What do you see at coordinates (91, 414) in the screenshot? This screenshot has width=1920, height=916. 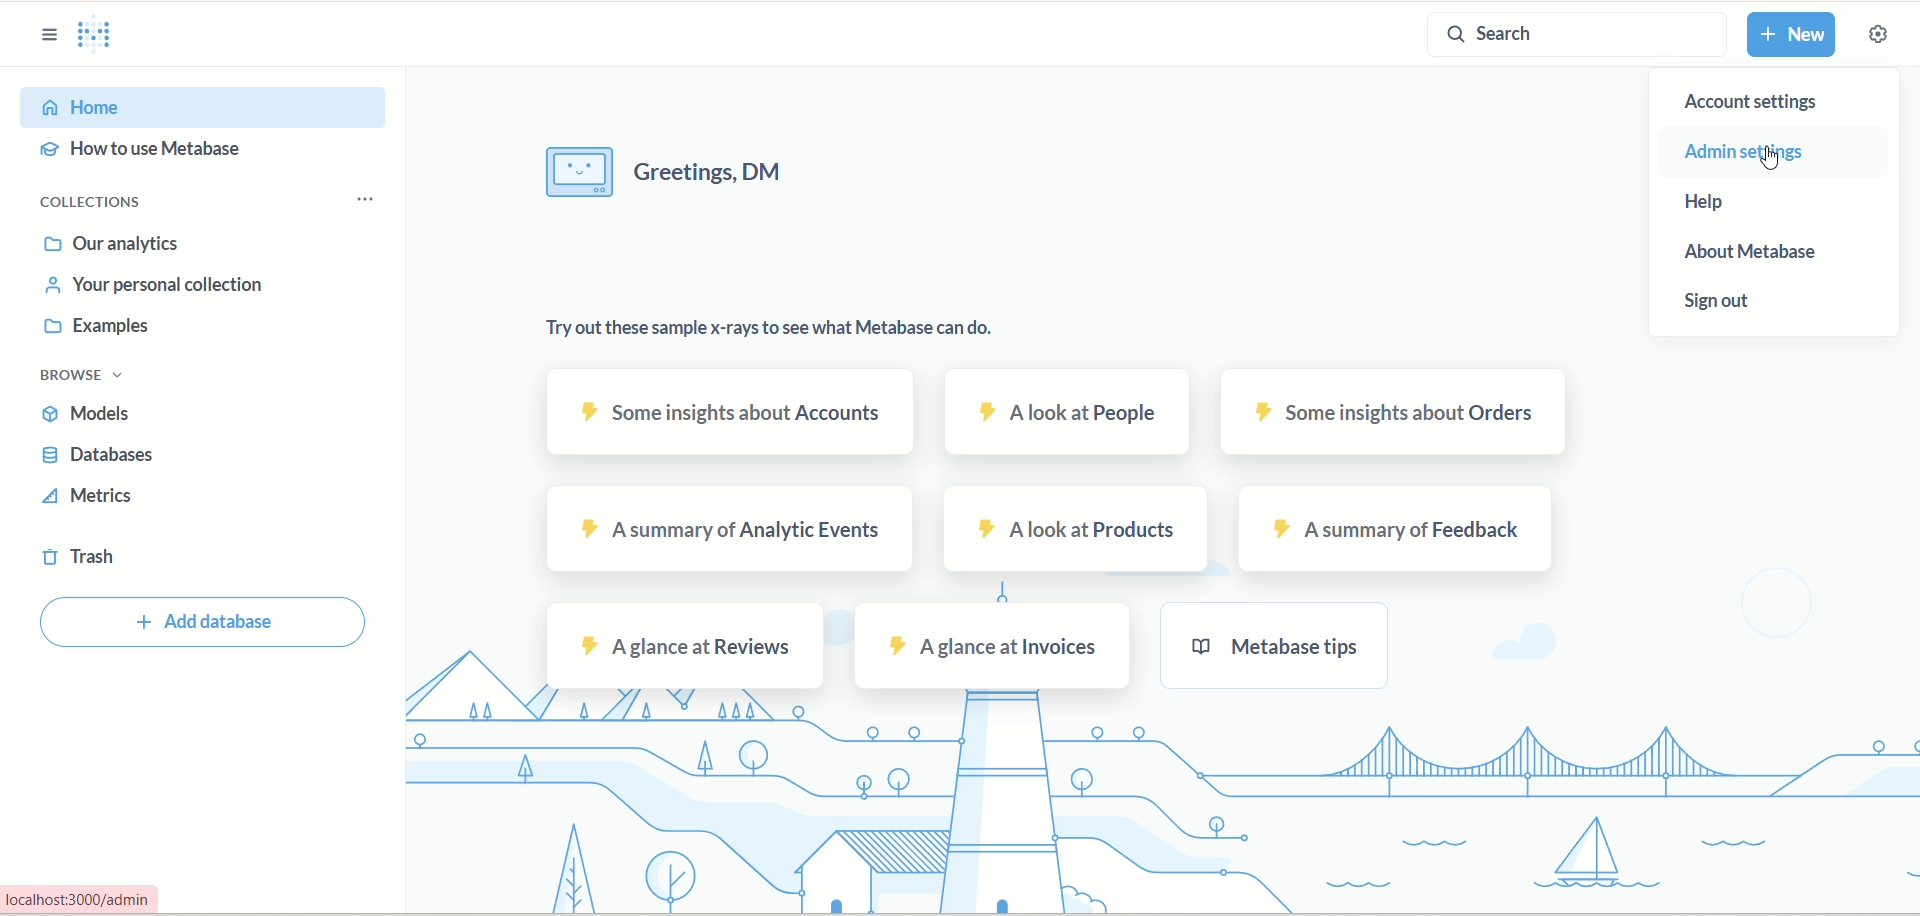 I see `models` at bounding box center [91, 414].